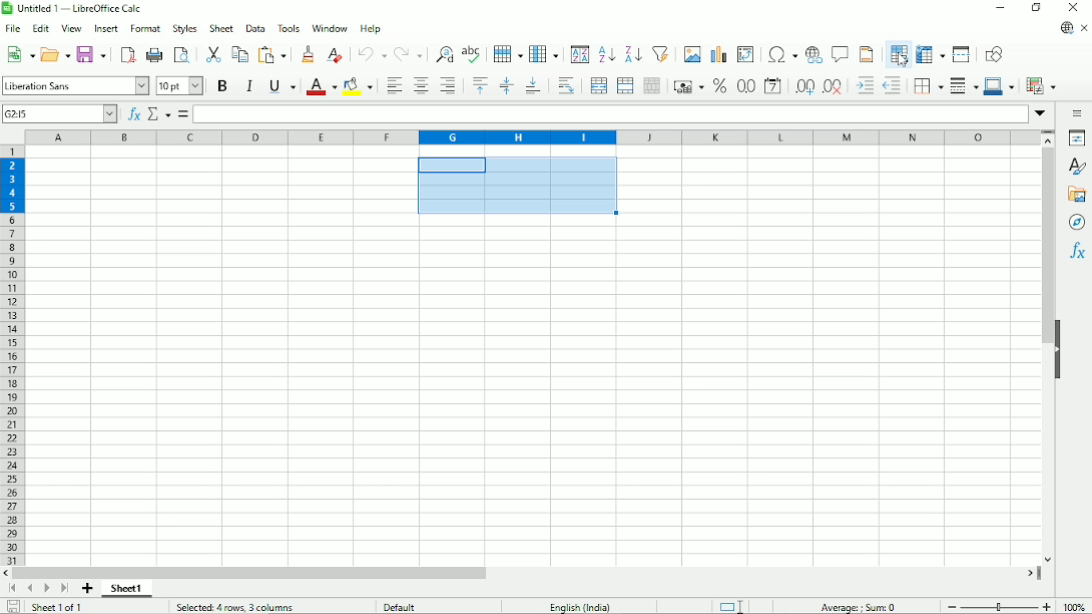 The width and height of the screenshot is (1092, 614). Describe the element at coordinates (579, 54) in the screenshot. I see `Sort` at that location.